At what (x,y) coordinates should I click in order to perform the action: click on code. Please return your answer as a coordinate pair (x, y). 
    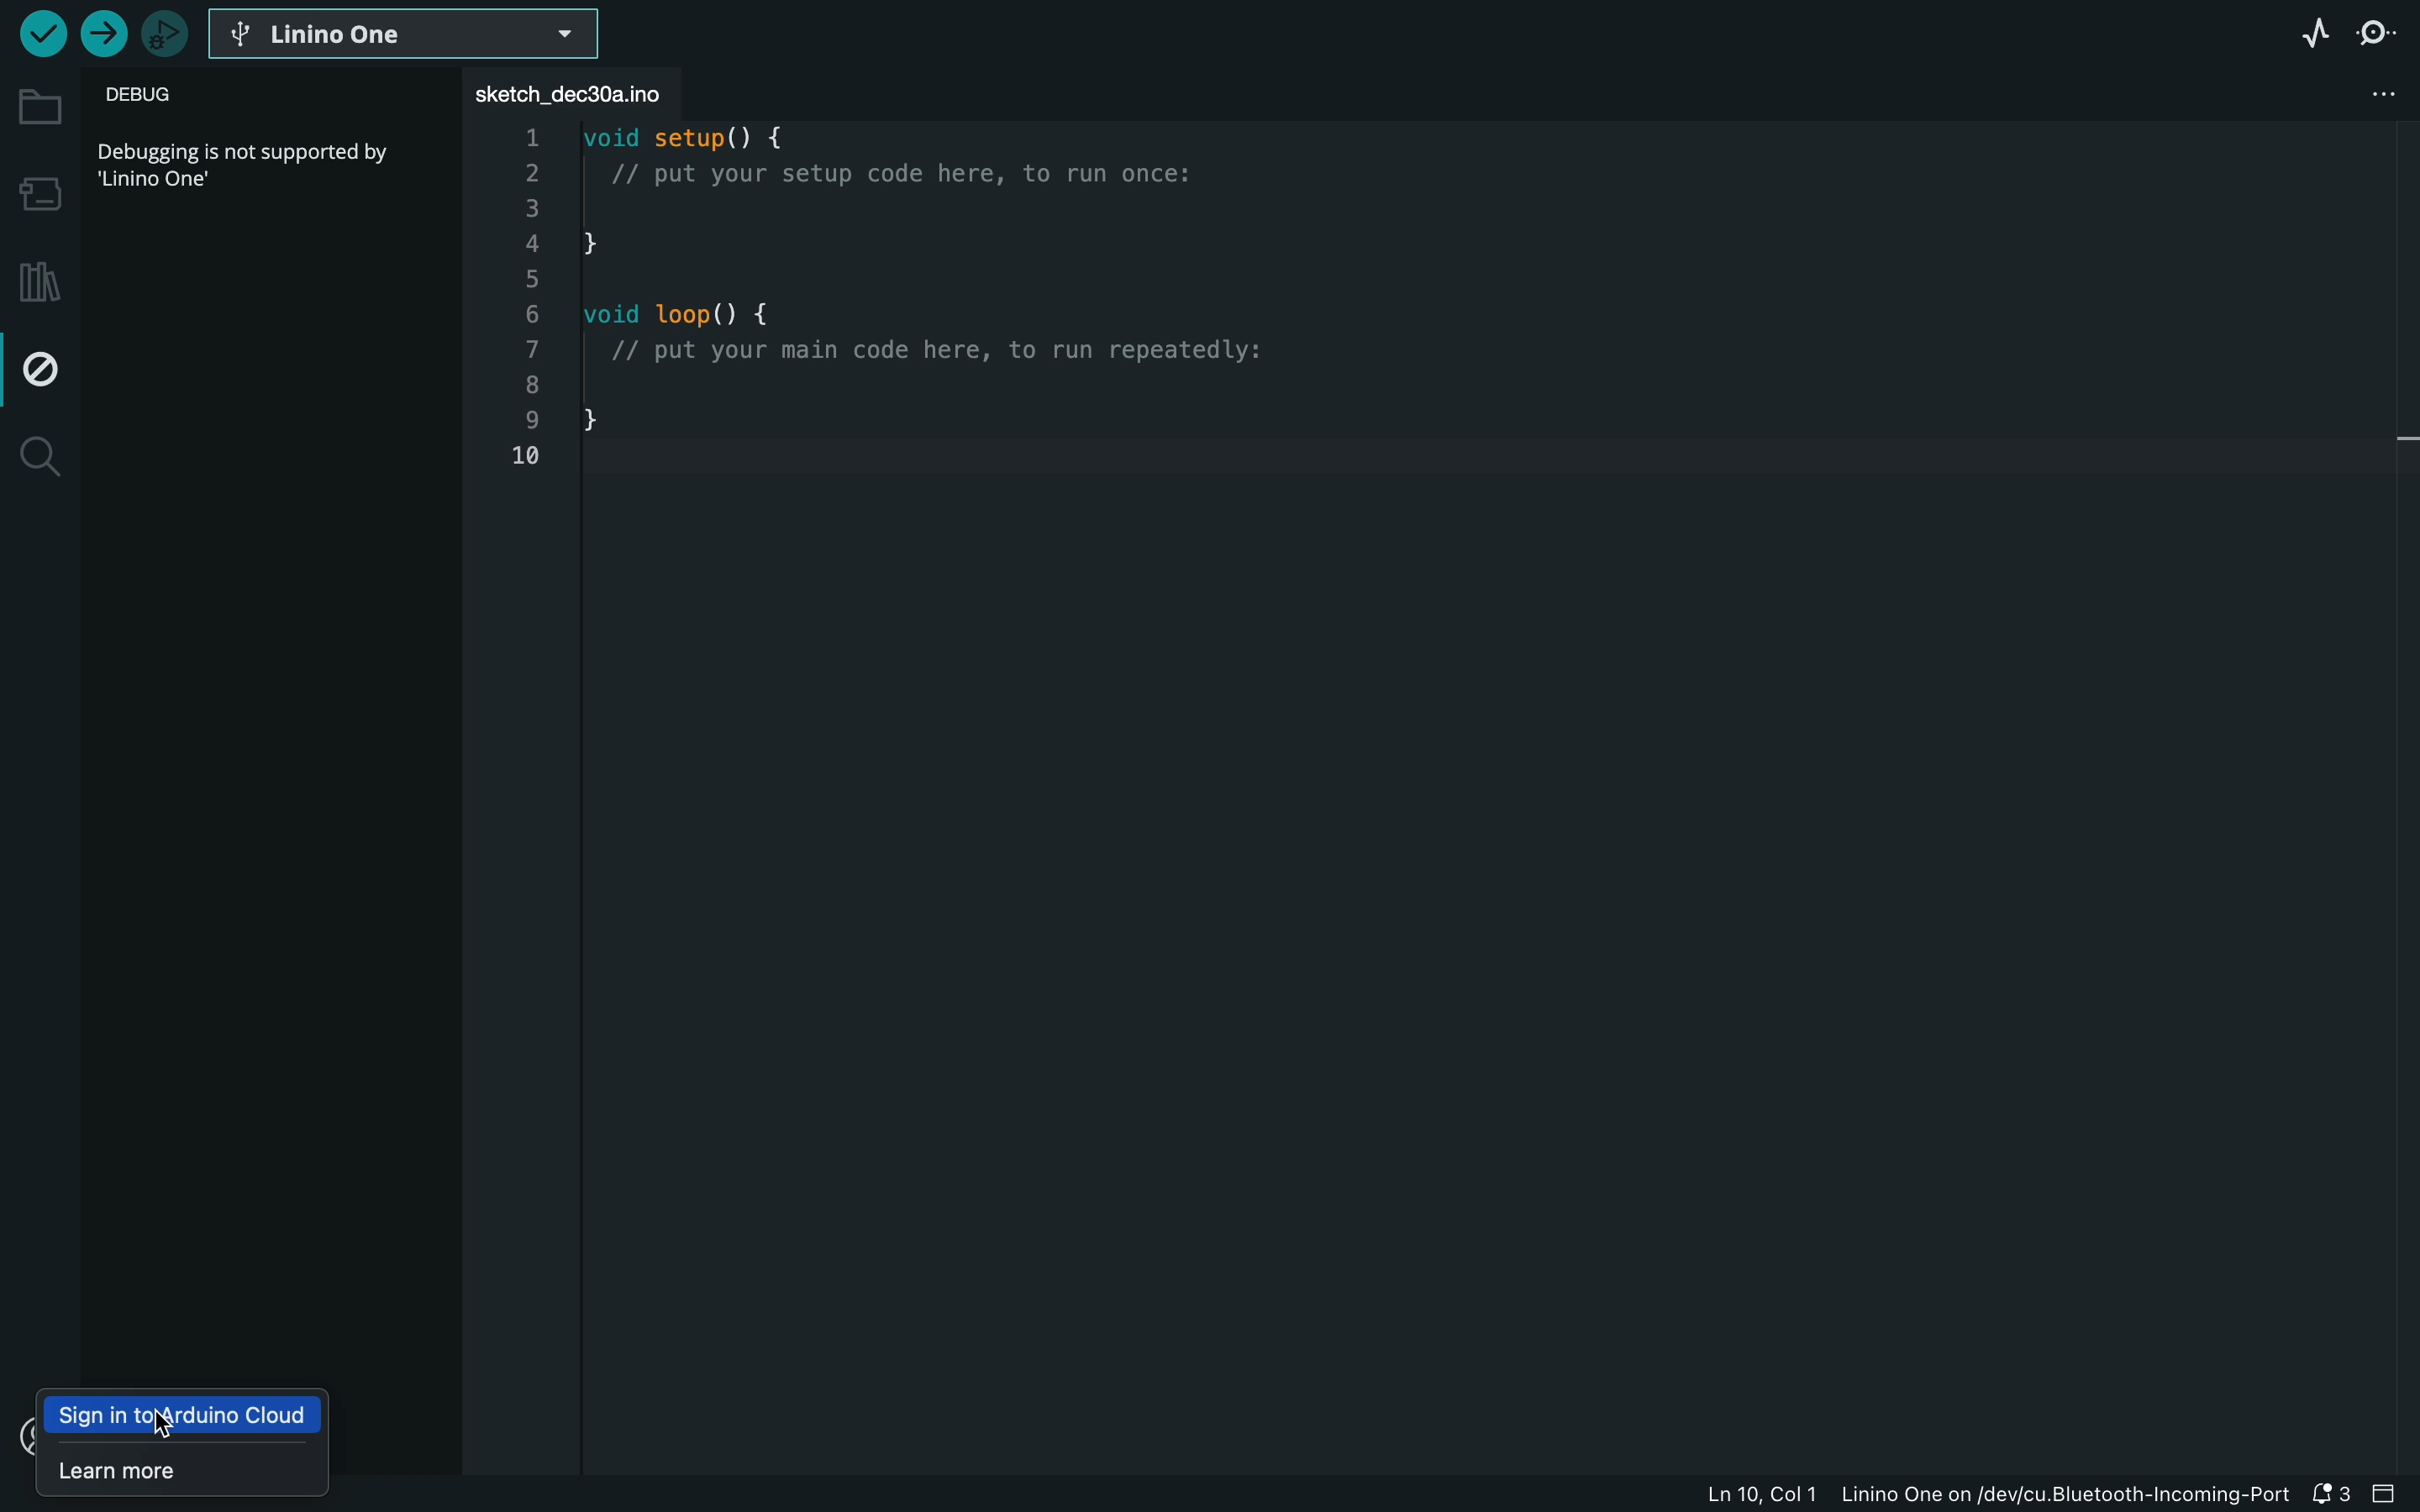
    Looking at the image, I should click on (931, 312).